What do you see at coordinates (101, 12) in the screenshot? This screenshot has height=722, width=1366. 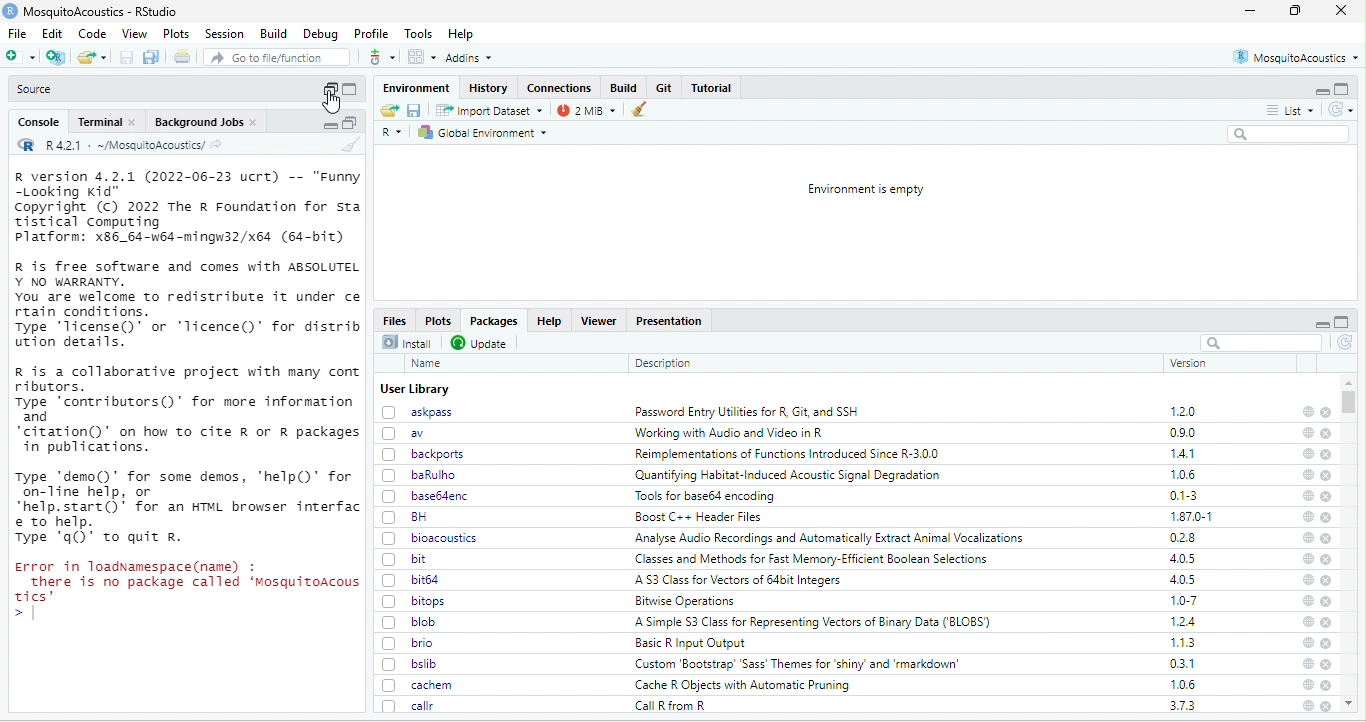 I see `MosquitoAcoustics - RStudio` at bounding box center [101, 12].